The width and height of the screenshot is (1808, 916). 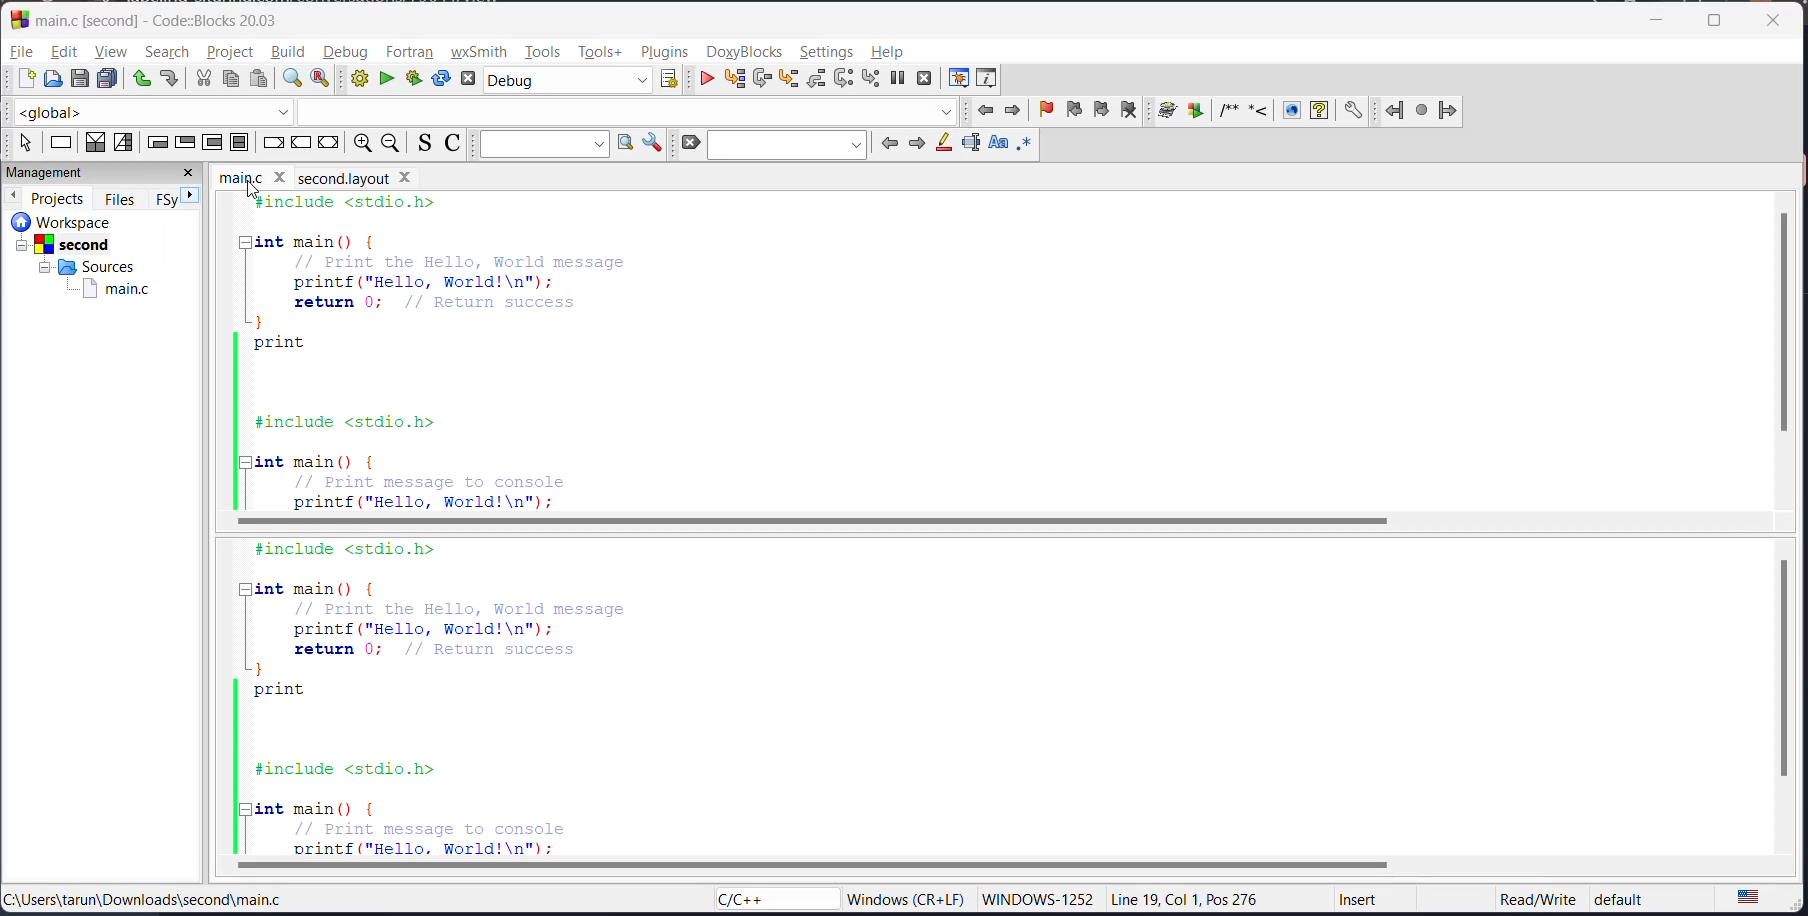 What do you see at coordinates (253, 195) in the screenshot?
I see `cursor` at bounding box center [253, 195].